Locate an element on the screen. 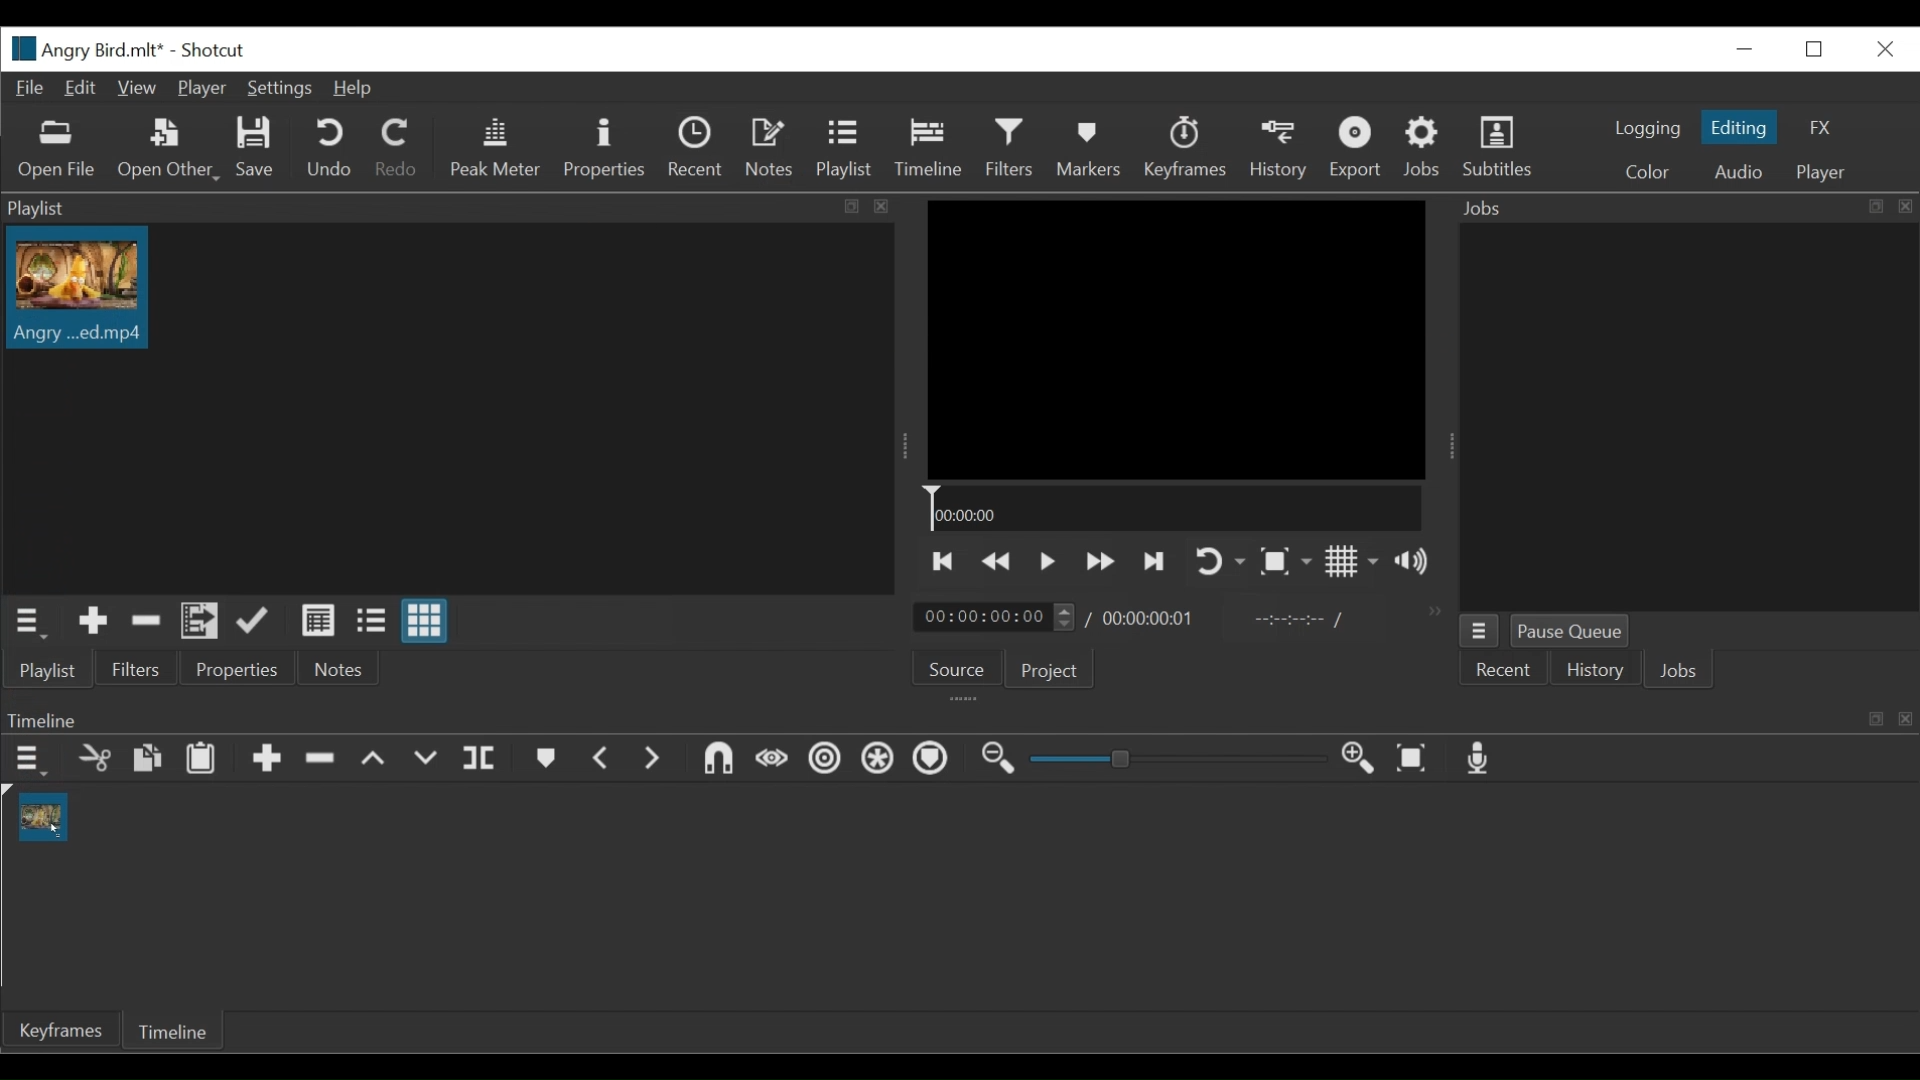 The height and width of the screenshot is (1080, 1920). lift is located at coordinates (376, 758).